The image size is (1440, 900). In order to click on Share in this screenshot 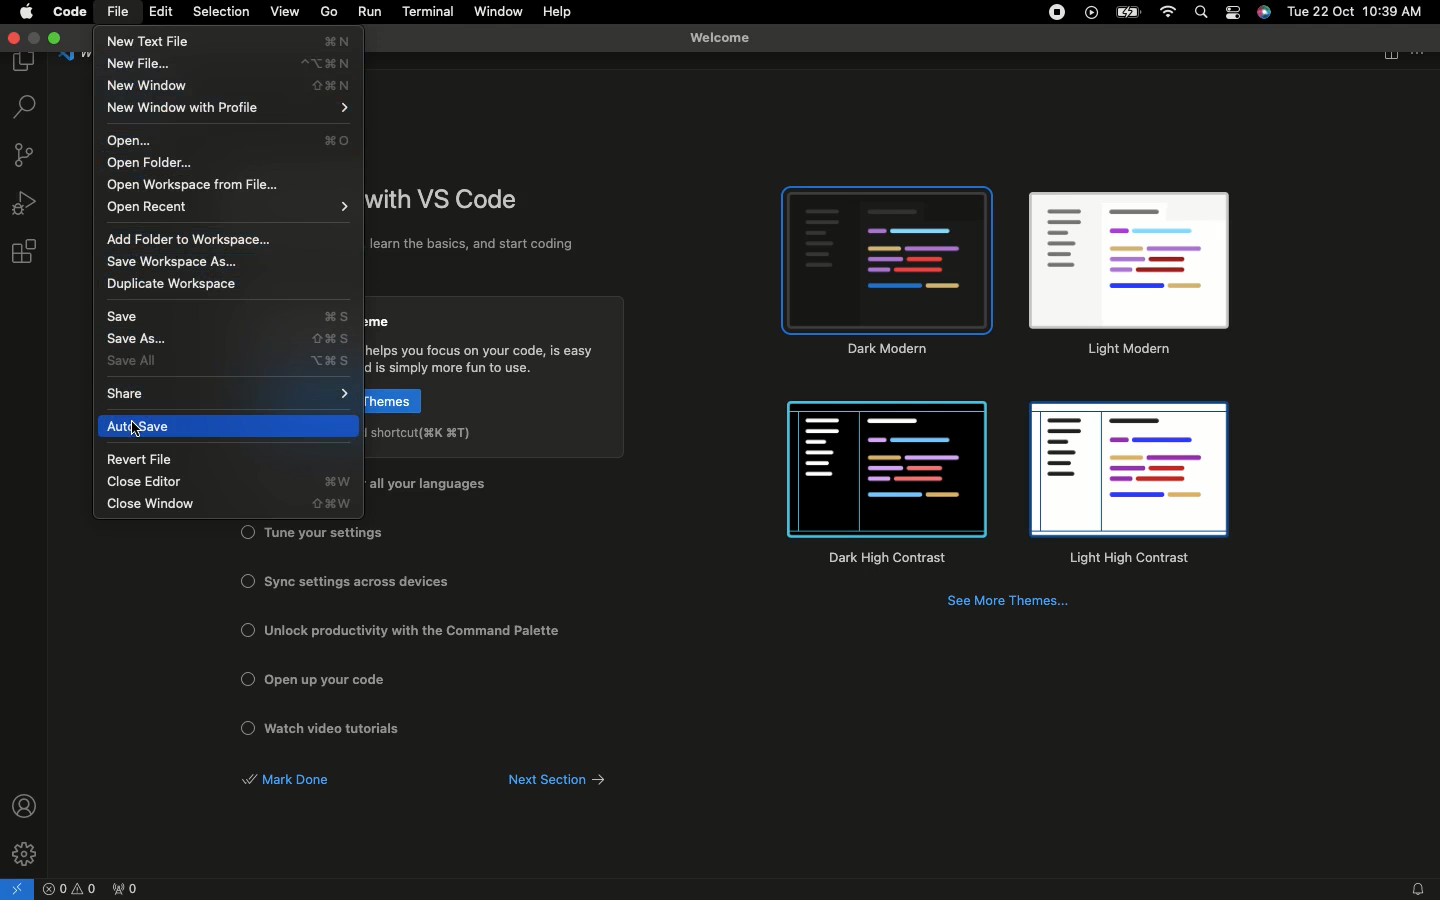, I will do `click(232, 393)`.